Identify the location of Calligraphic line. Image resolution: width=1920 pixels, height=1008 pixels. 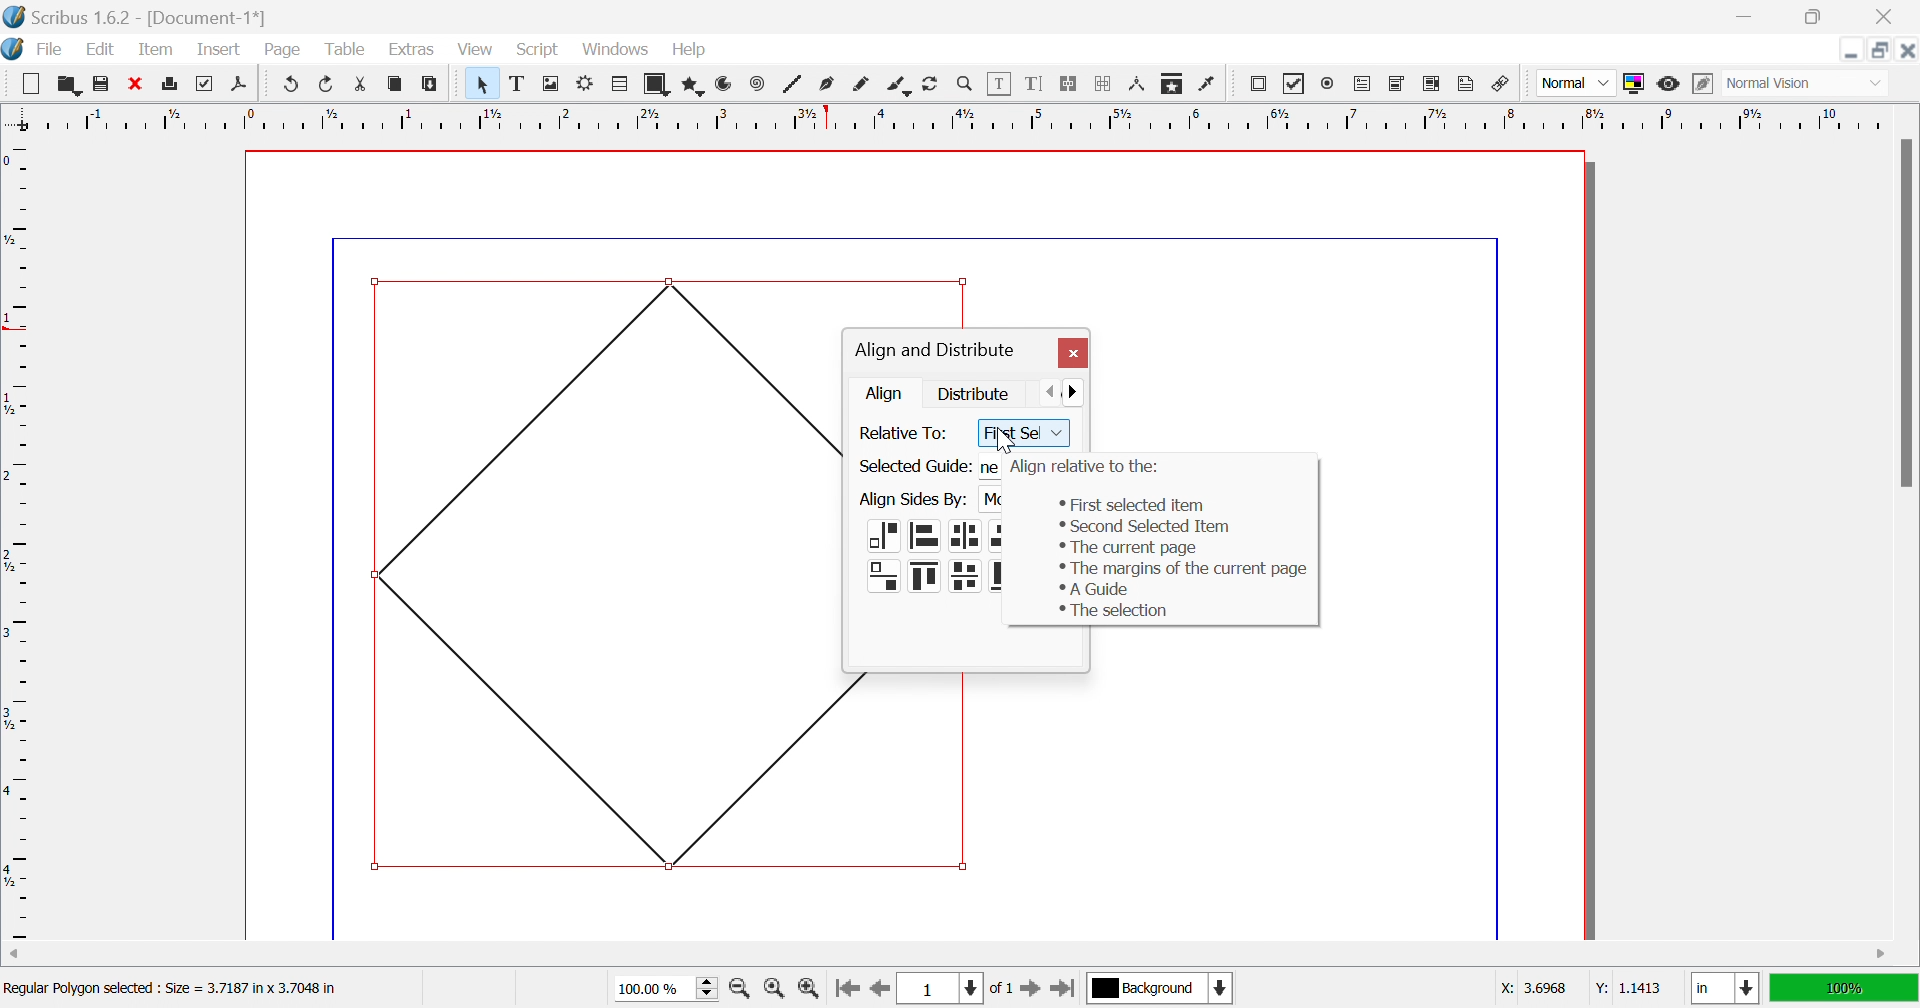
(898, 87).